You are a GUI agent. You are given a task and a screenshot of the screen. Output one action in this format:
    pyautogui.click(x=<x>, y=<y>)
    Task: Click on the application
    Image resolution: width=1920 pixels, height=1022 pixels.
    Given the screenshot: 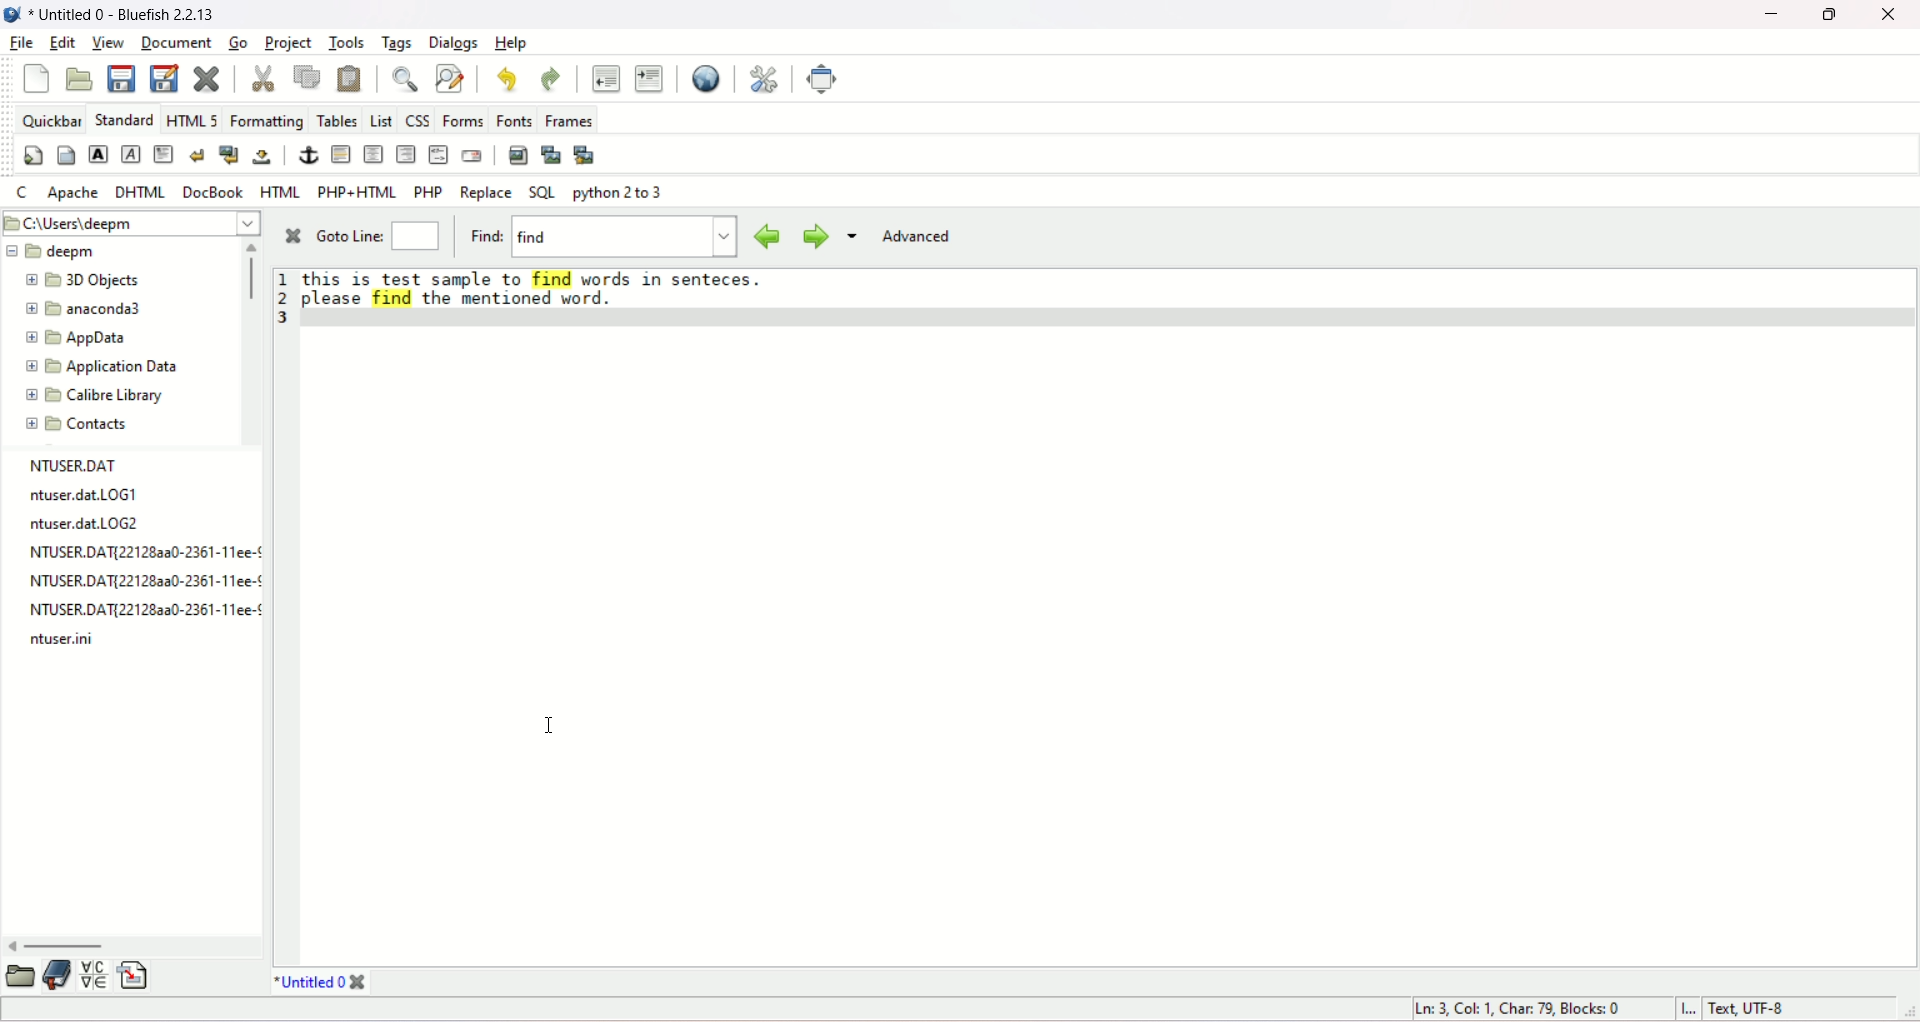 What is the action you would take?
    pyautogui.click(x=107, y=367)
    